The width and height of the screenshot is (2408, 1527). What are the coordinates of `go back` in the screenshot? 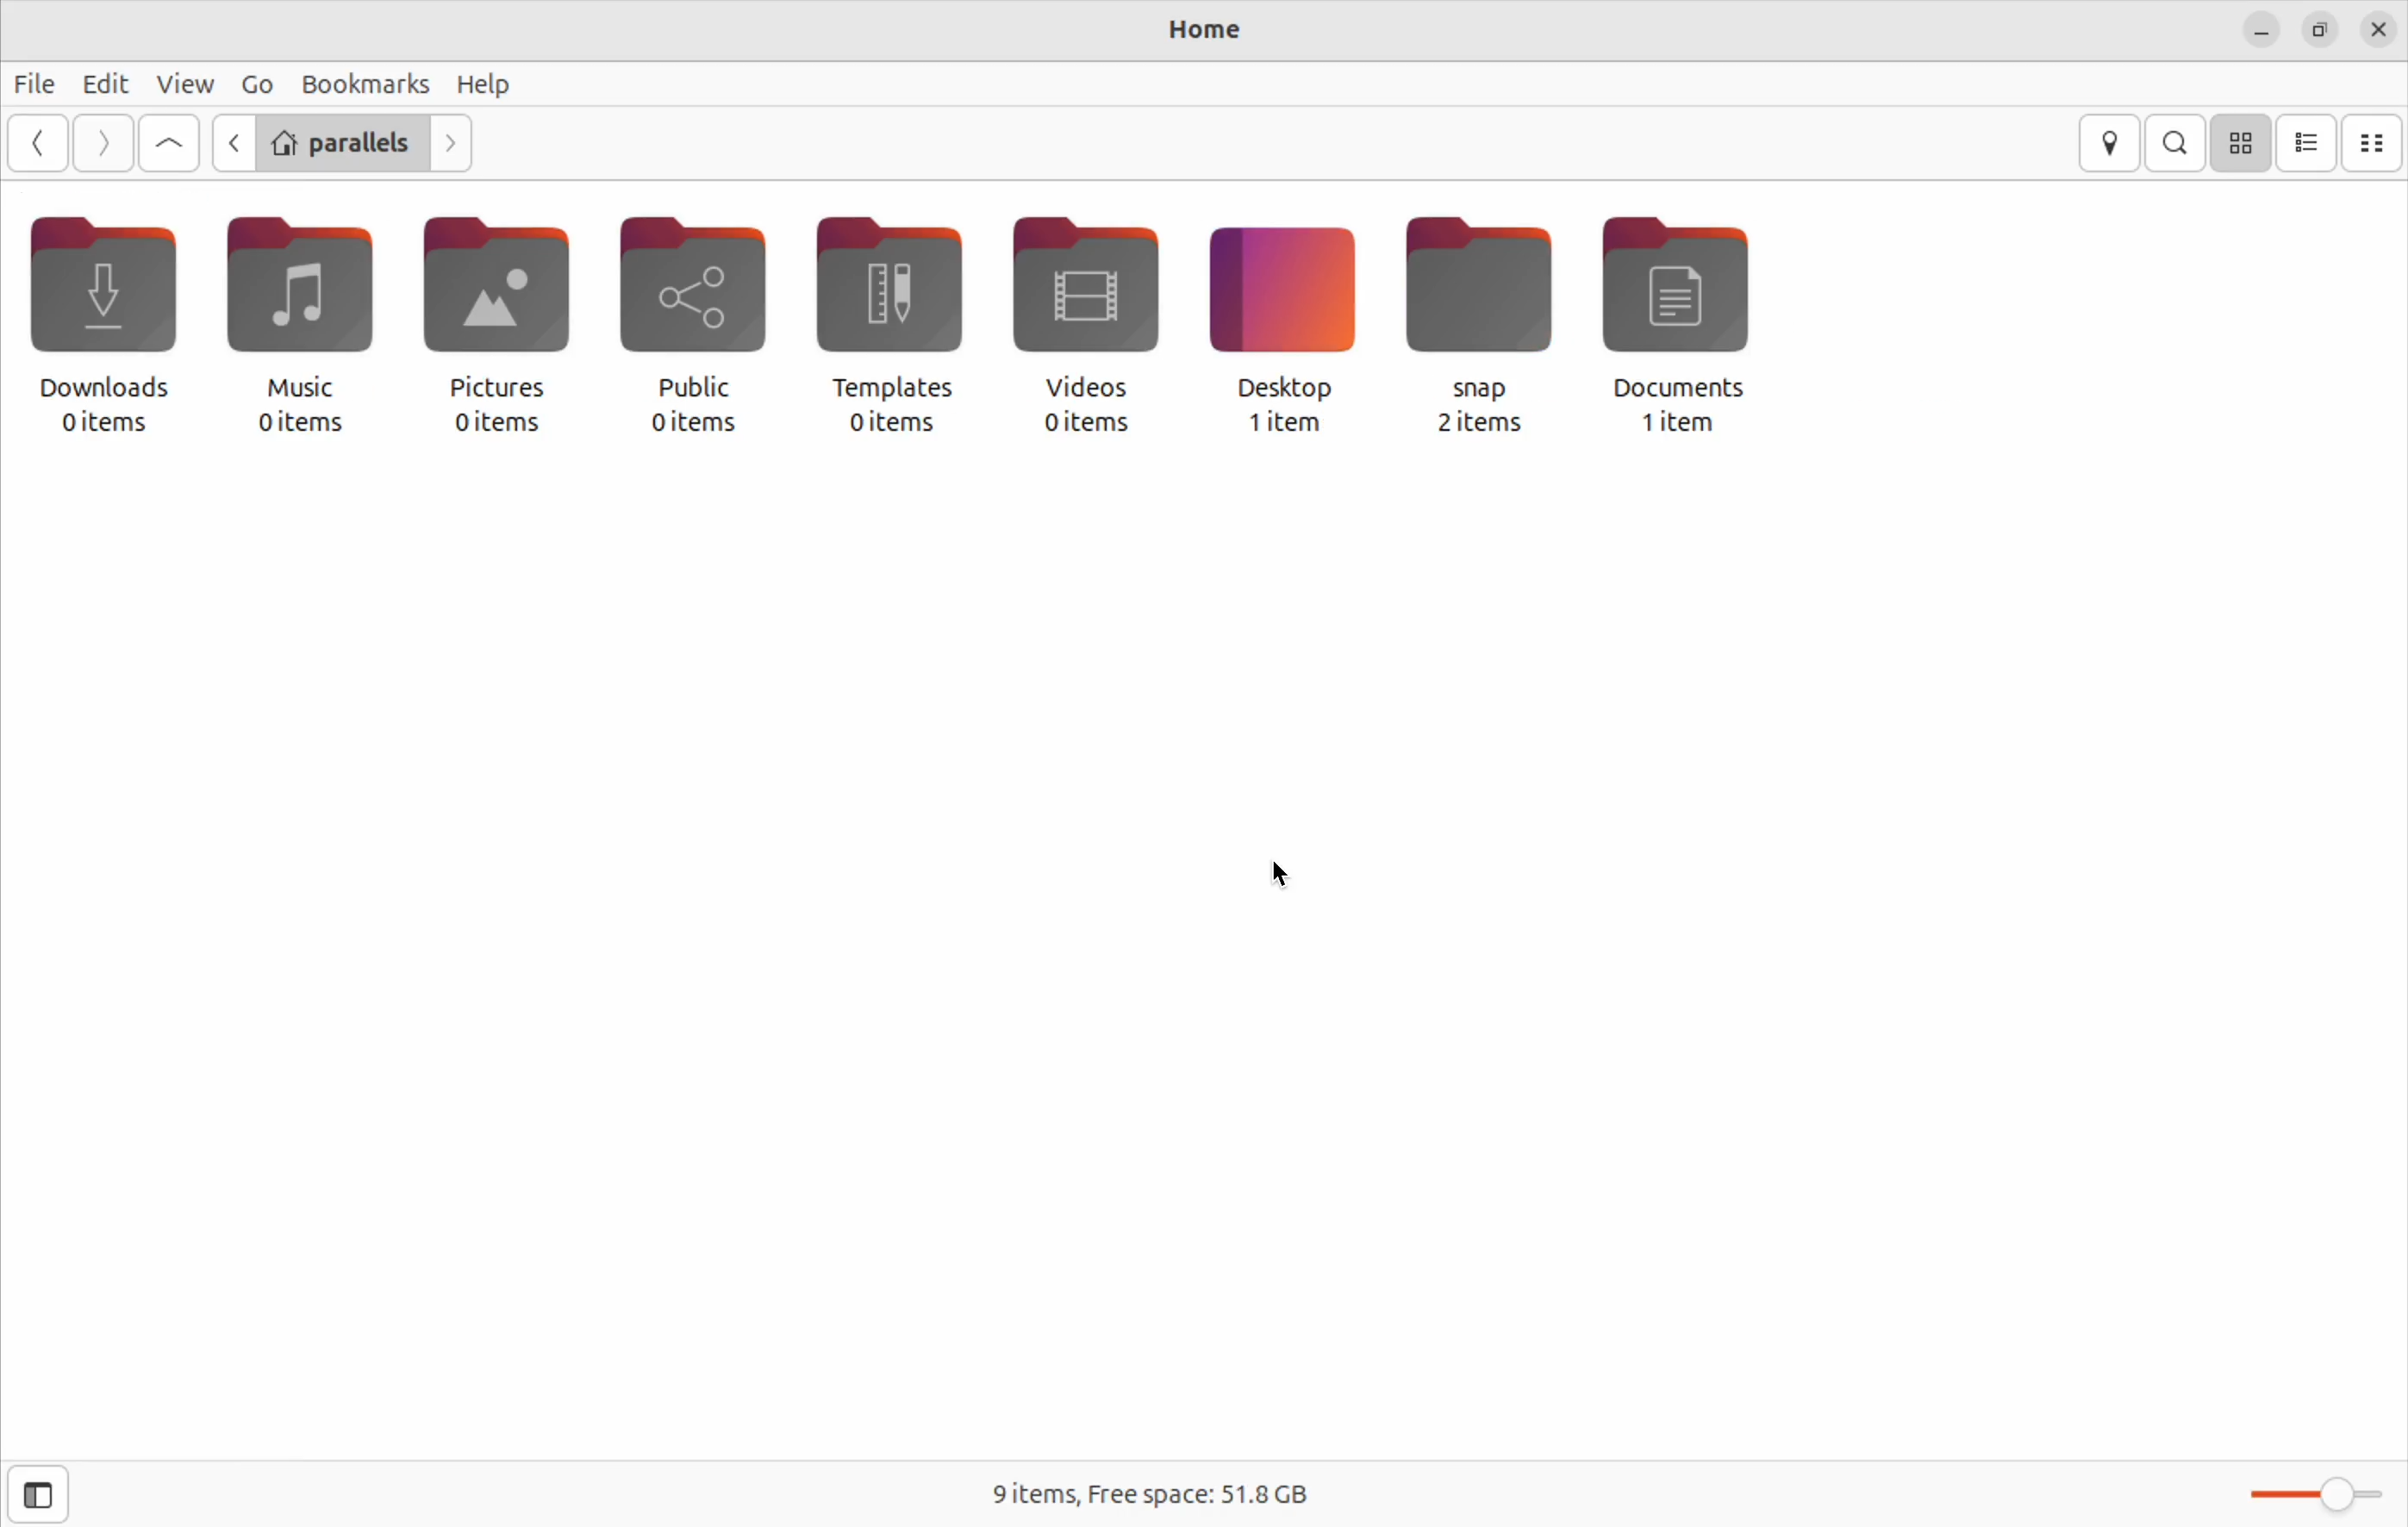 It's located at (37, 143).